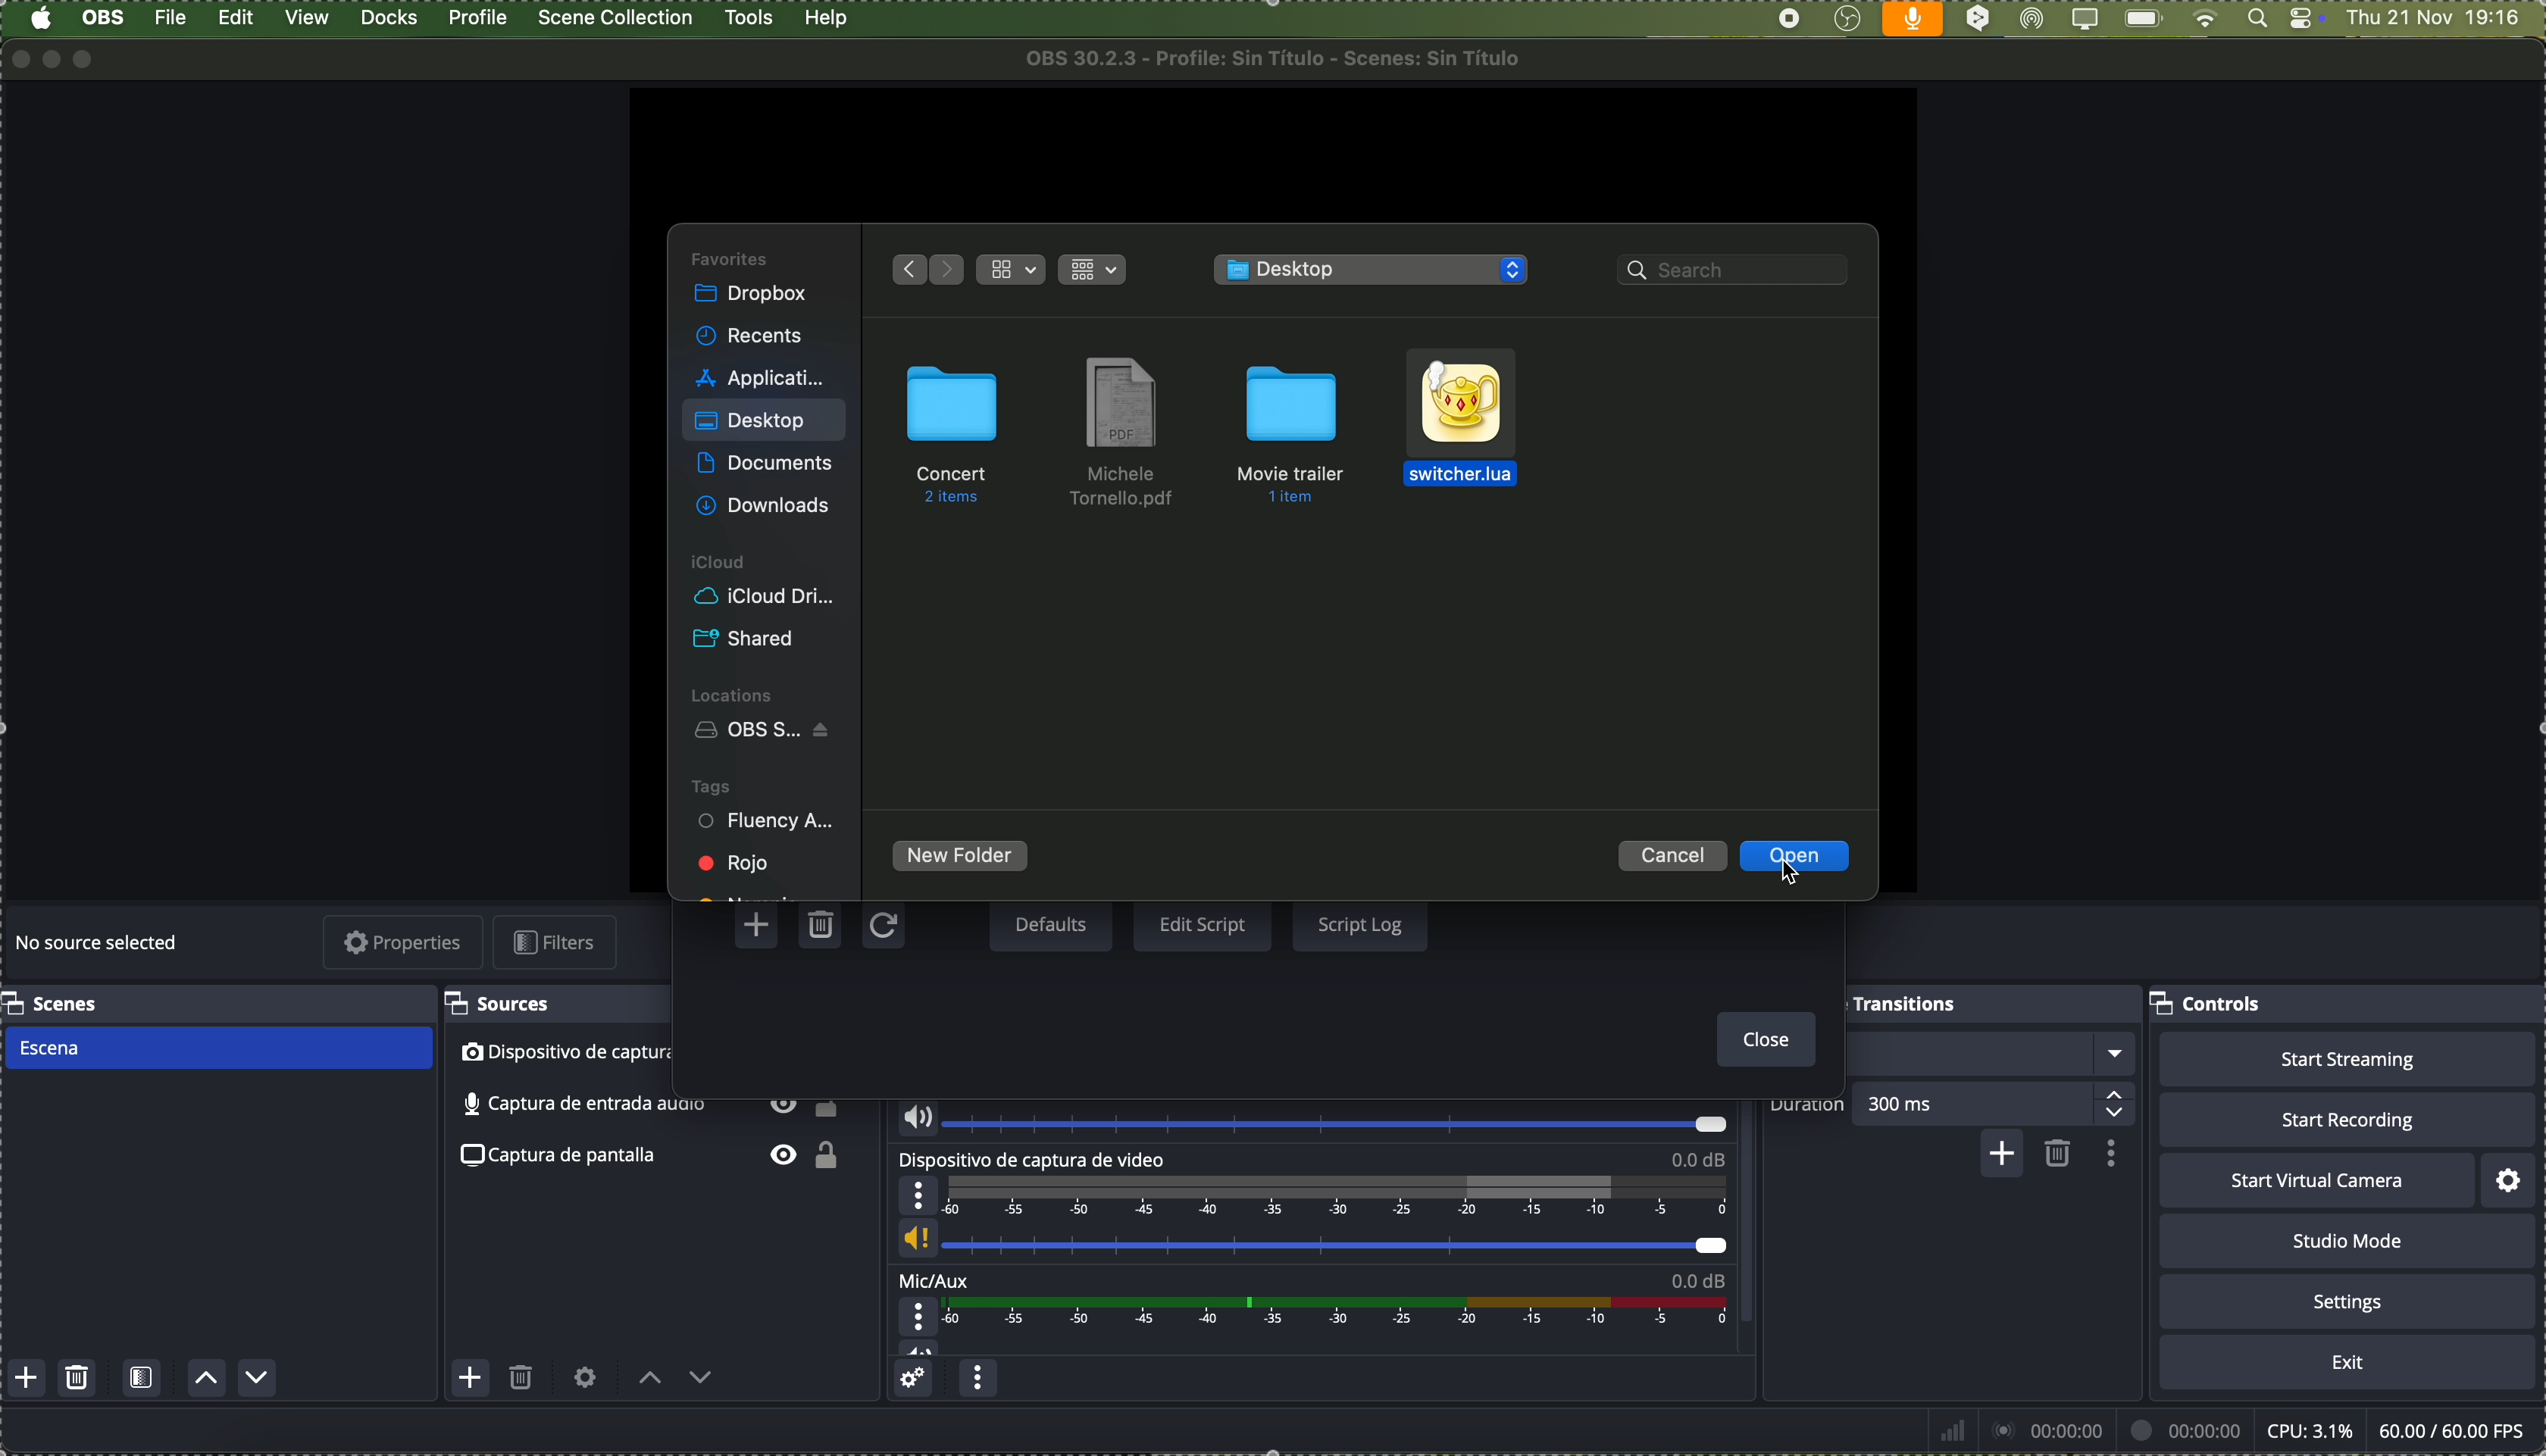 The height and width of the screenshot is (1456, 2546). What do you see at coordinates (764, 465) in the screenshot?
I see `documents` at bounding box center [764, 465].